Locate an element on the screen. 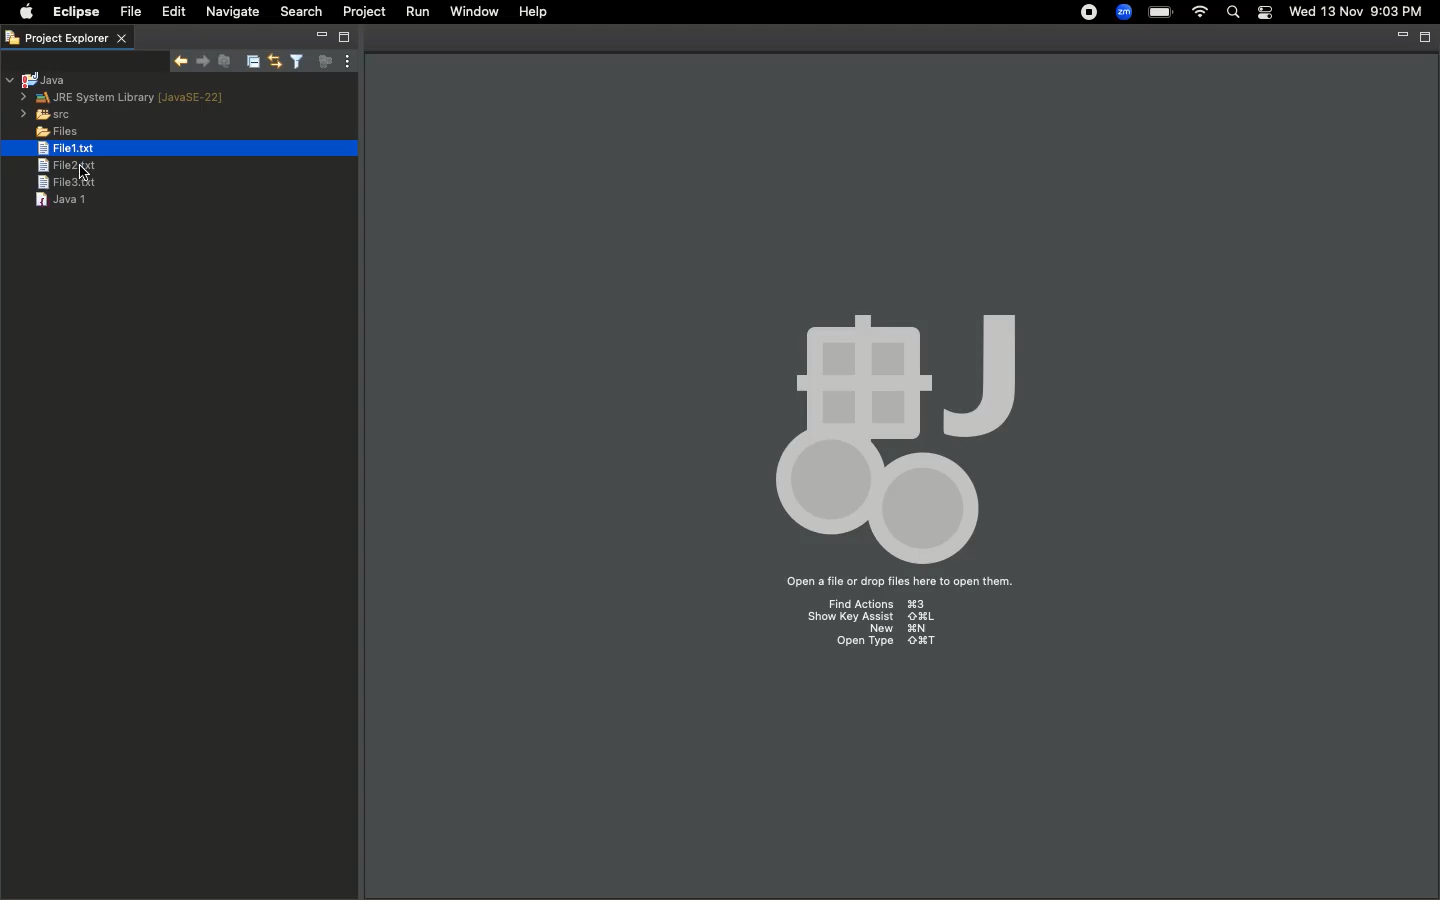 The image size is (1440, 900). Minimize is located at coordinates (1398, 37).